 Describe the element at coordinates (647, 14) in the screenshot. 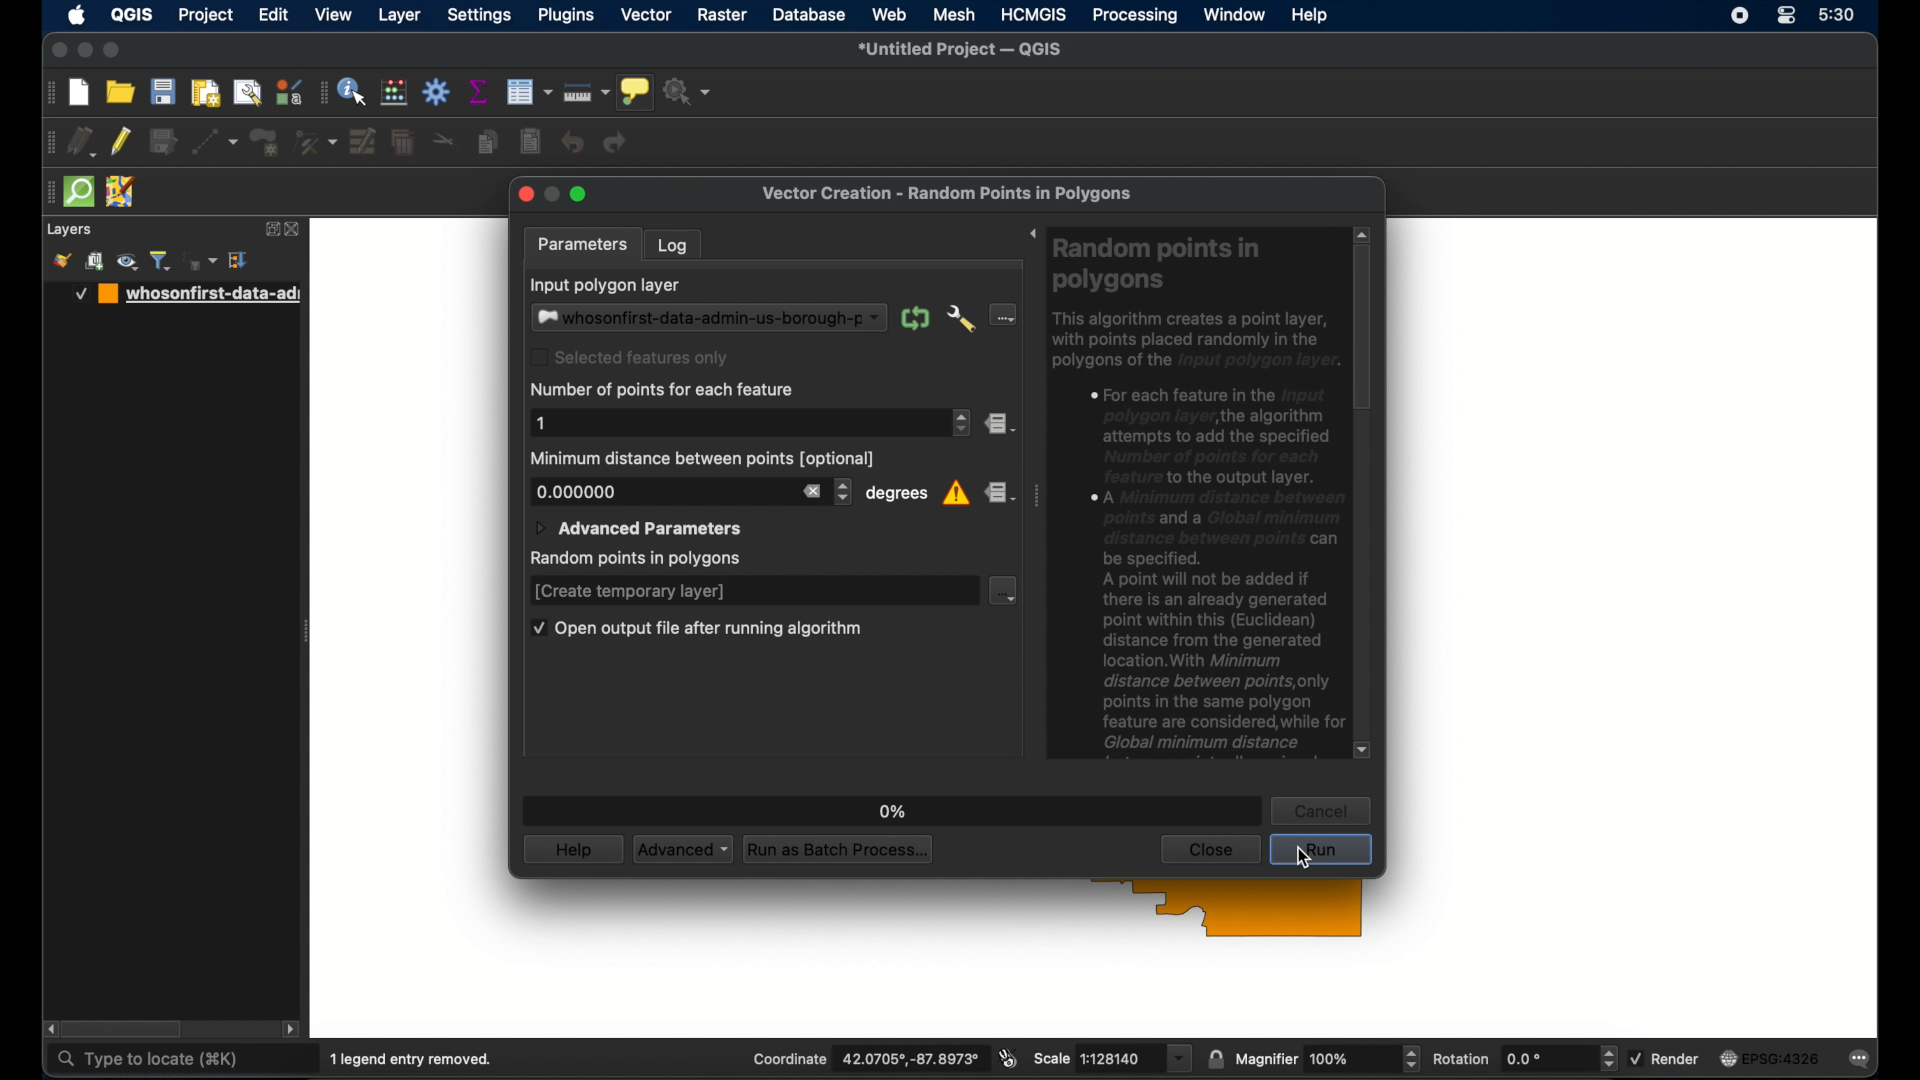

I see `vector` at that location.